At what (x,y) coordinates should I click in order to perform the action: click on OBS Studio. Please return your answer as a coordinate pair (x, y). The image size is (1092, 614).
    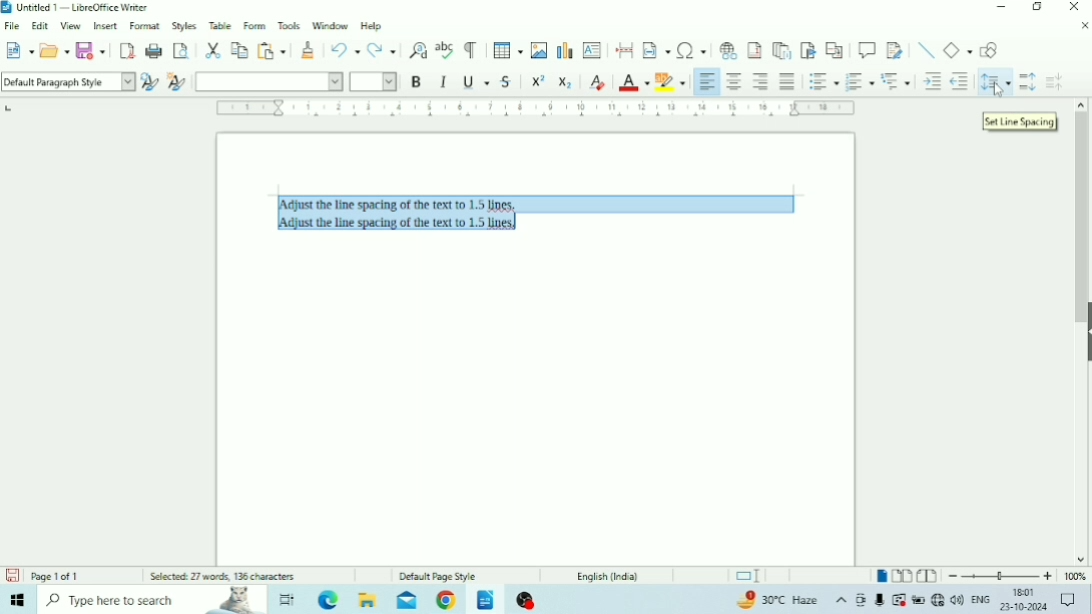
    Looking at the image, I should click on (527, 600).